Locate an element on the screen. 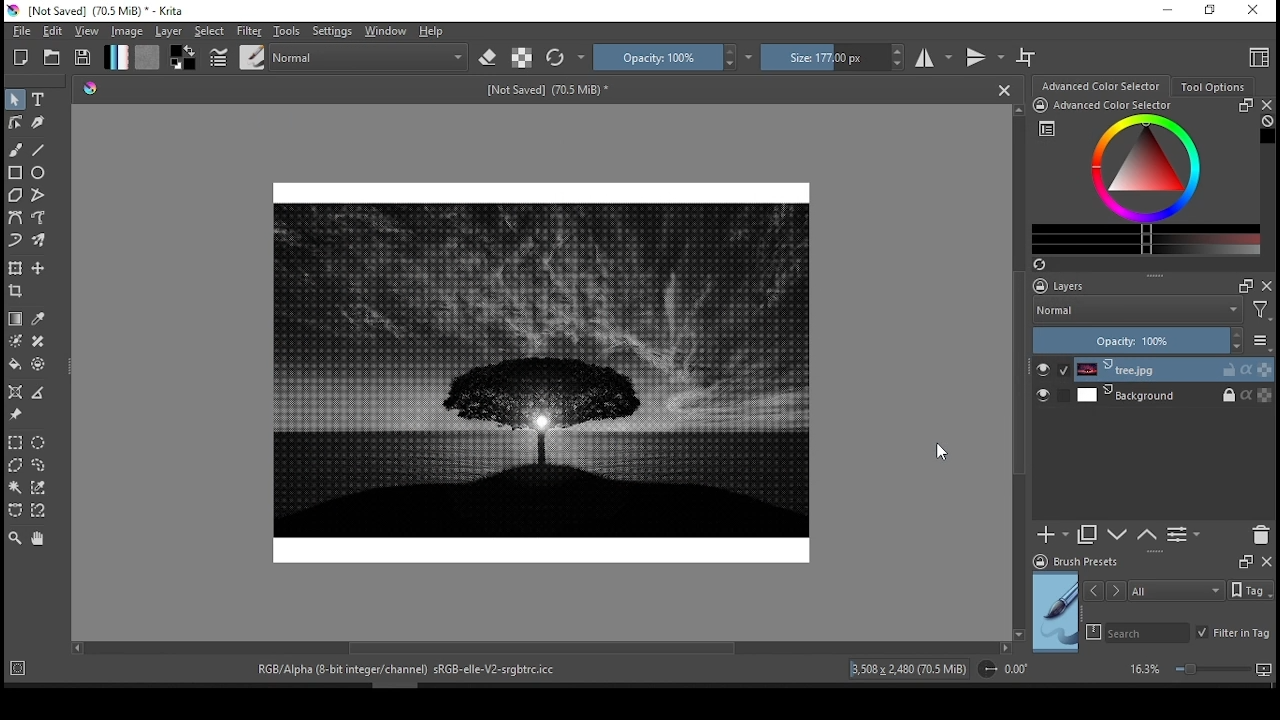 This screenshot has width=1280, height=720. reload original preset is located at coordinates (563, 57).